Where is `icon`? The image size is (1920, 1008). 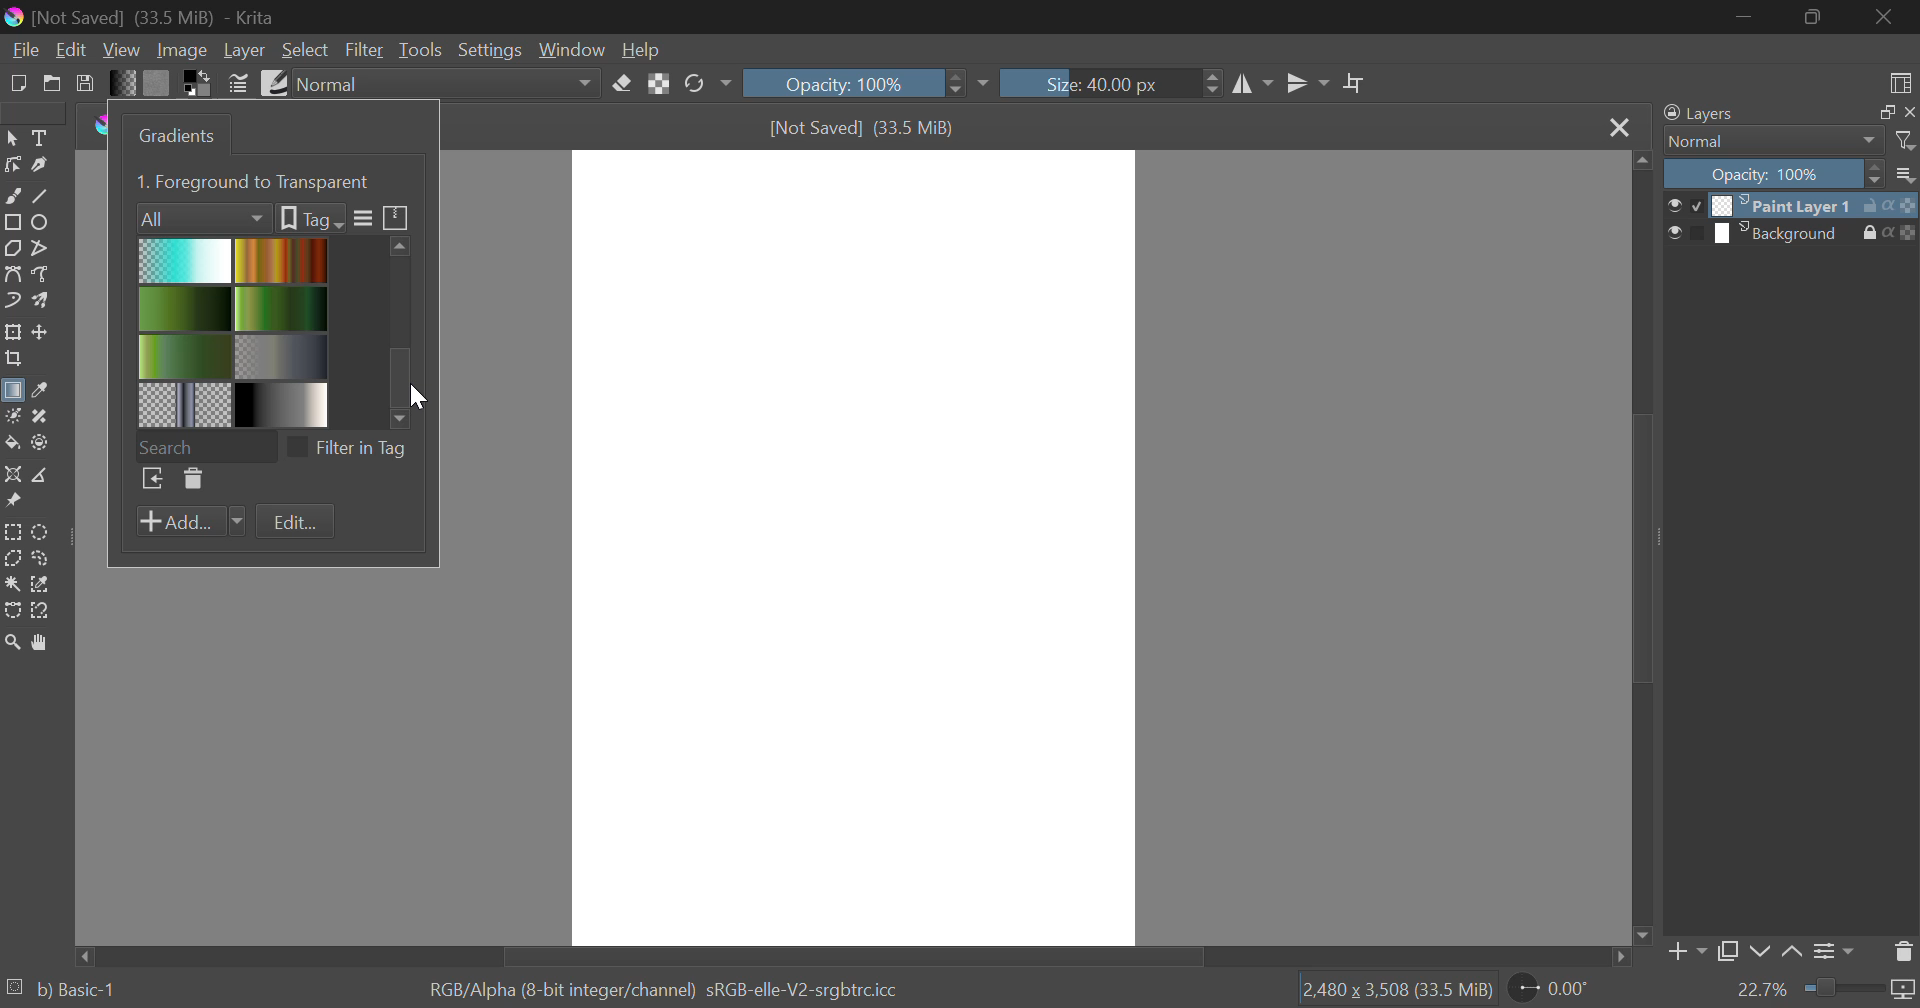
icon is located at coordinates (1908, 233).